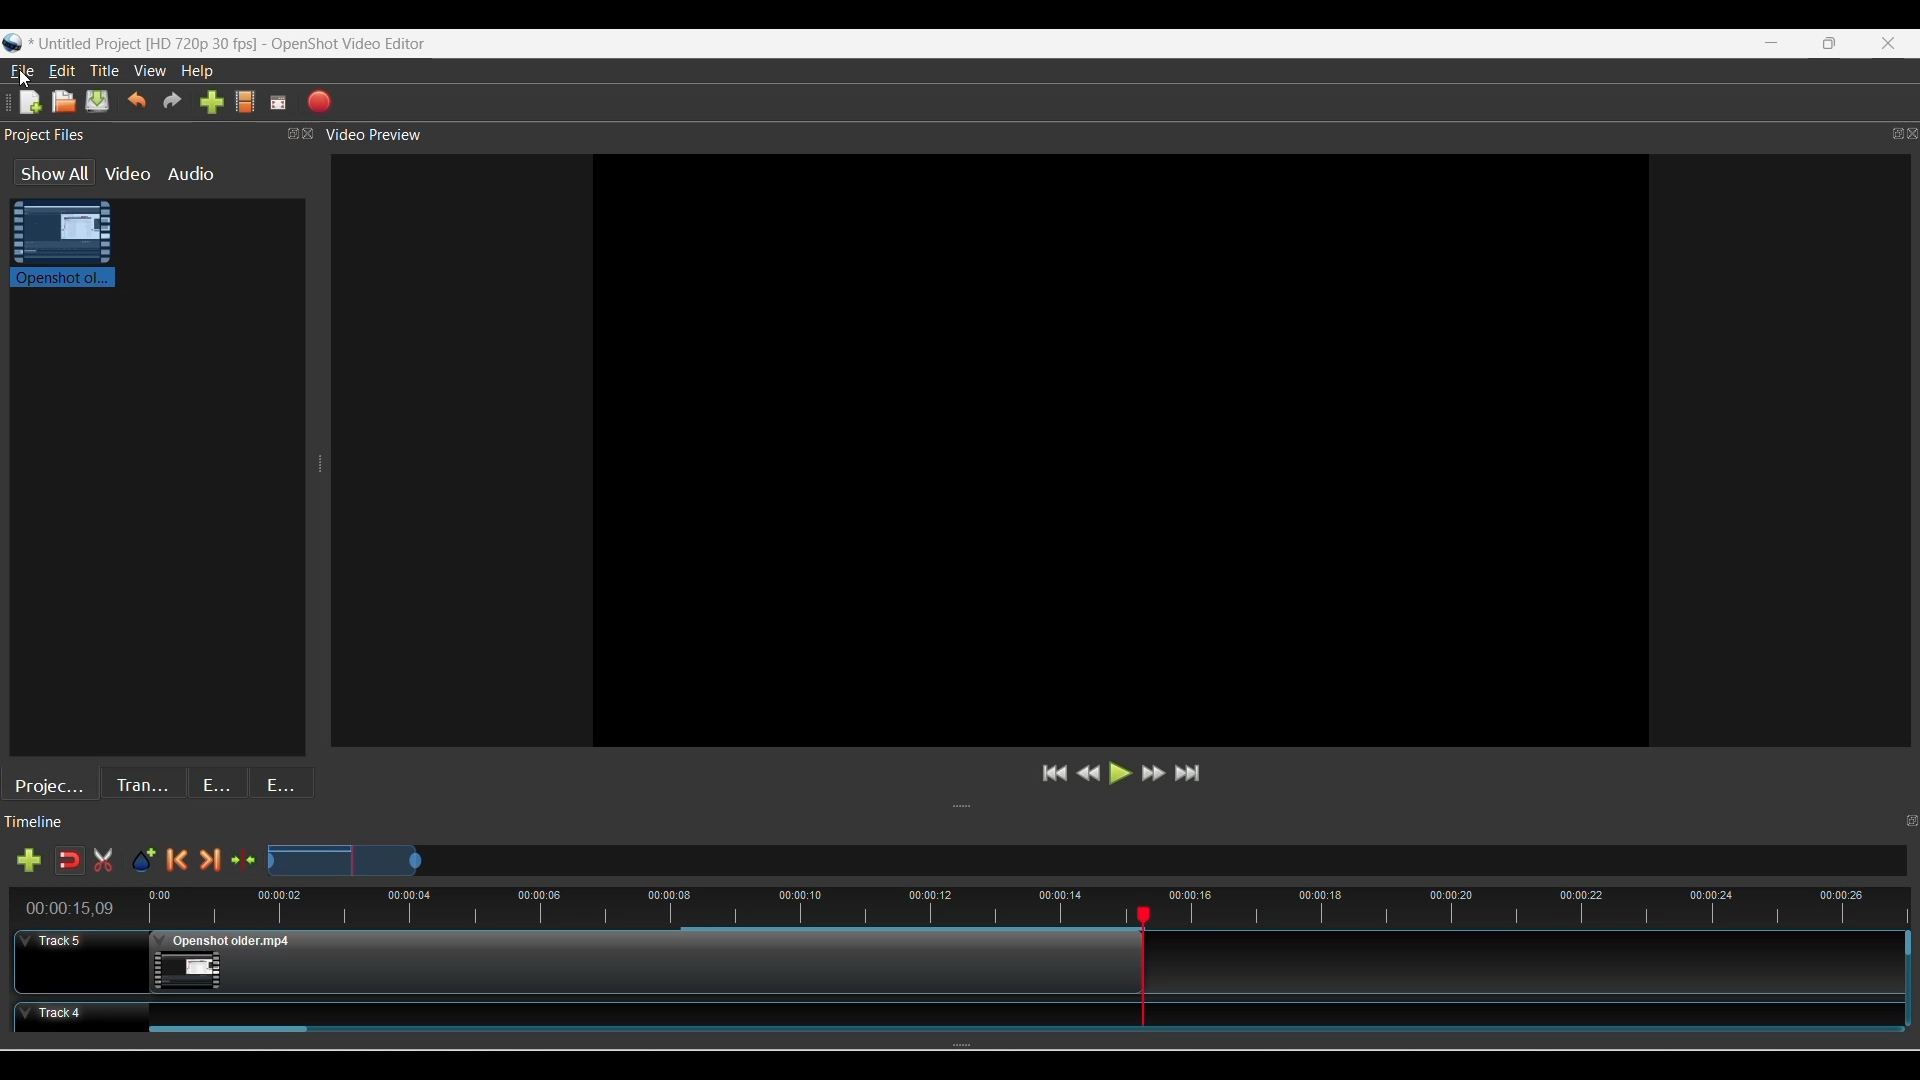  Describe the element at coordinates (105, 71) in the screenshot. I see `Title` at that location.